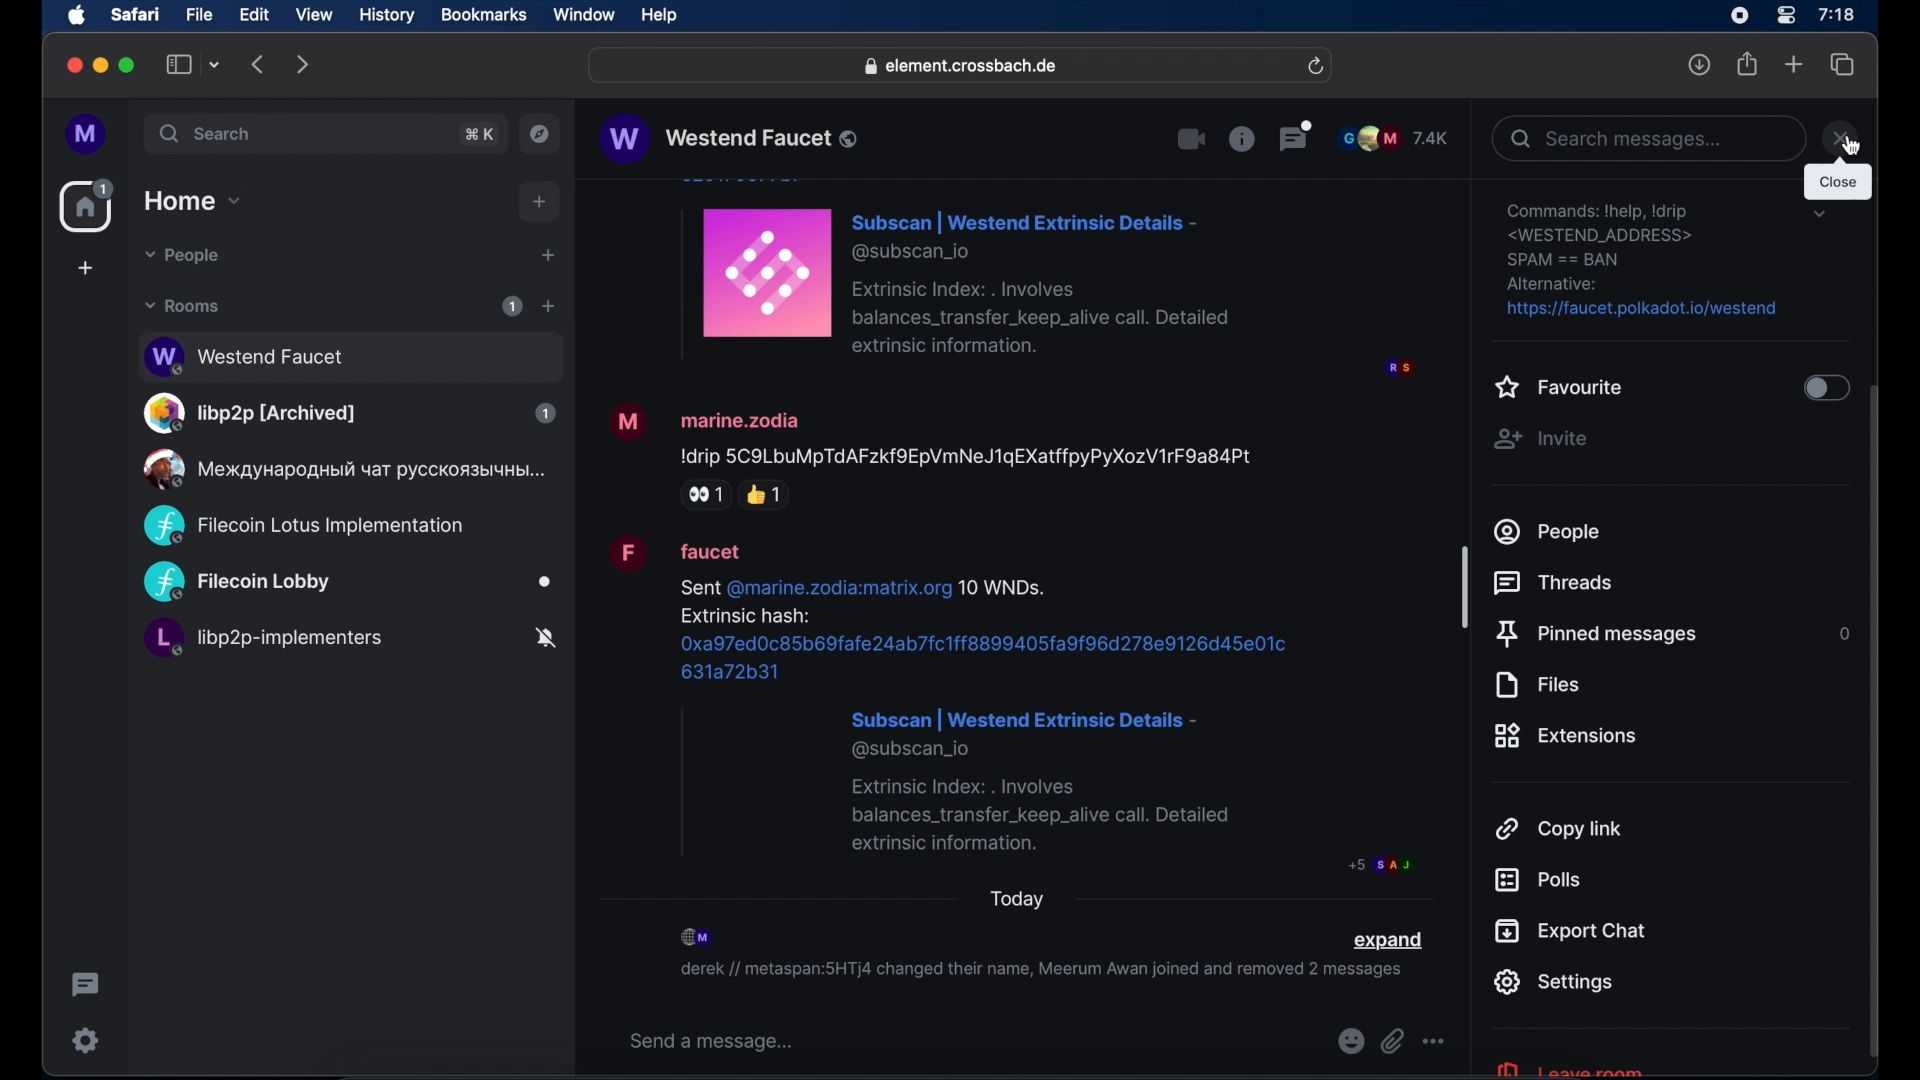 The width and height of the screenshot is (1920, 1080). What do you see at coordinates (1540, 439) in the screenshot?
I see `invite` at bounding box center [1540, 439].